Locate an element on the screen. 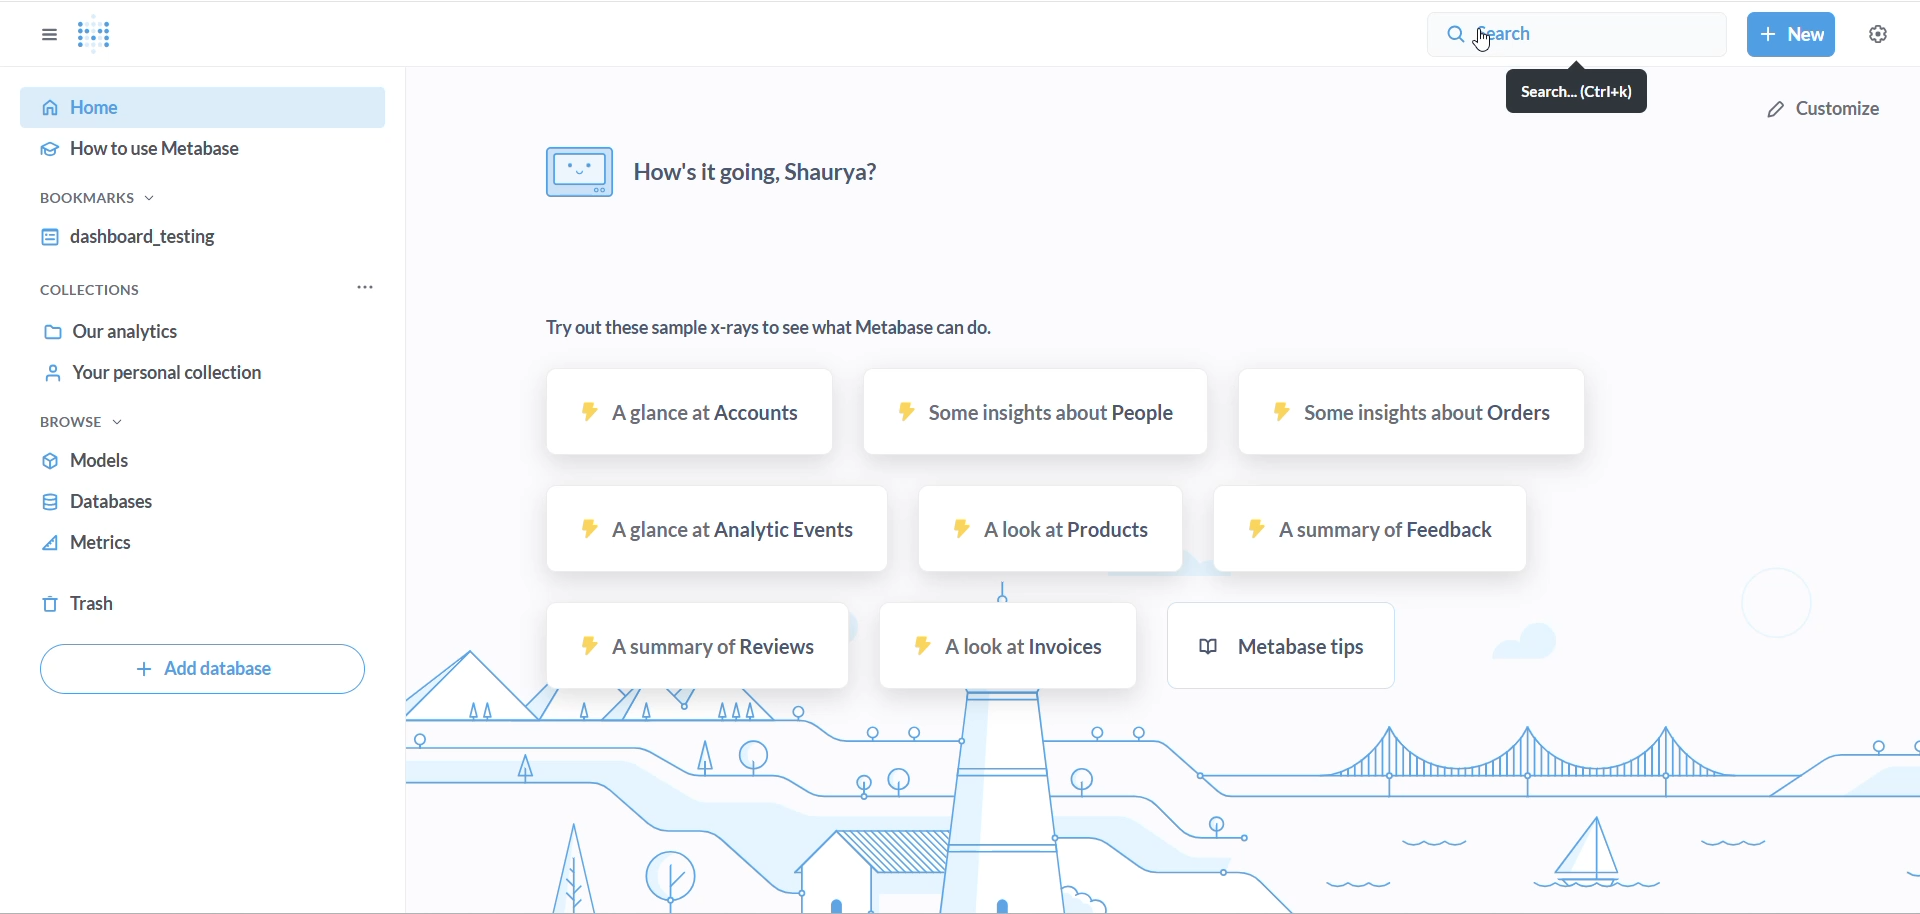 This screenshot has height=914, width=1920. databases is located at coordinates (165, 506).